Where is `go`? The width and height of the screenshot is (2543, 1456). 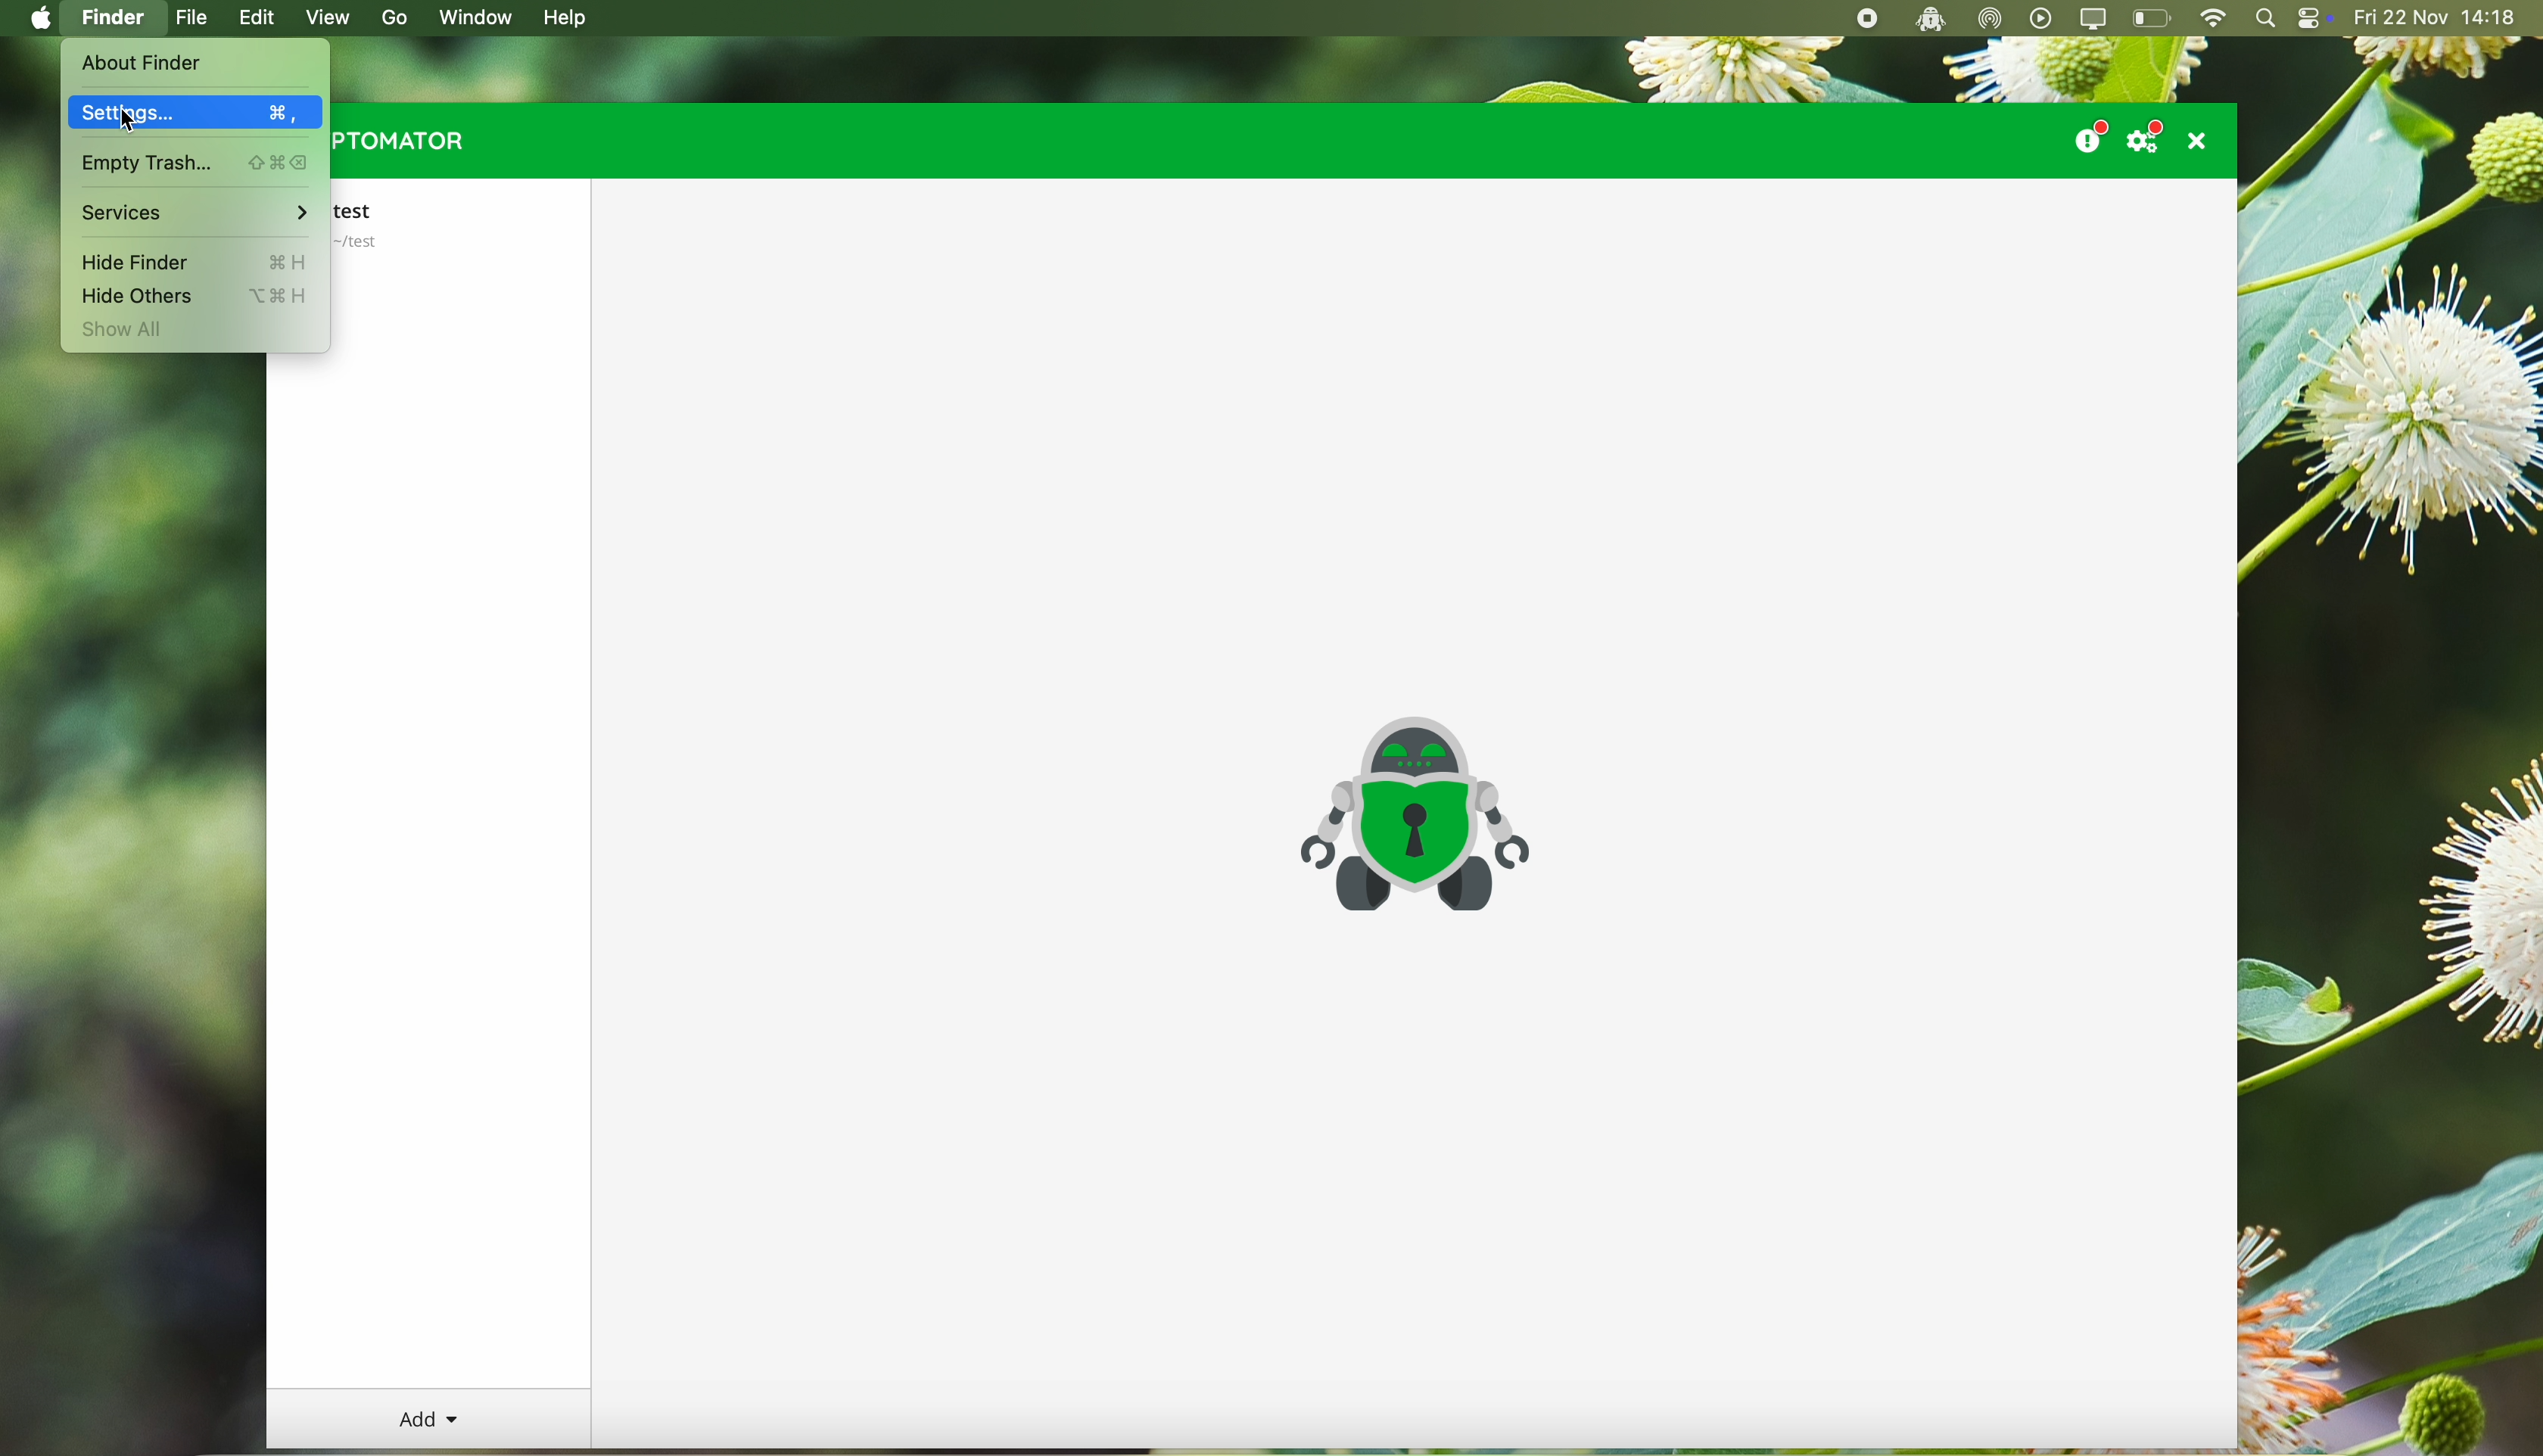
go is located at coordinates (391, 17).